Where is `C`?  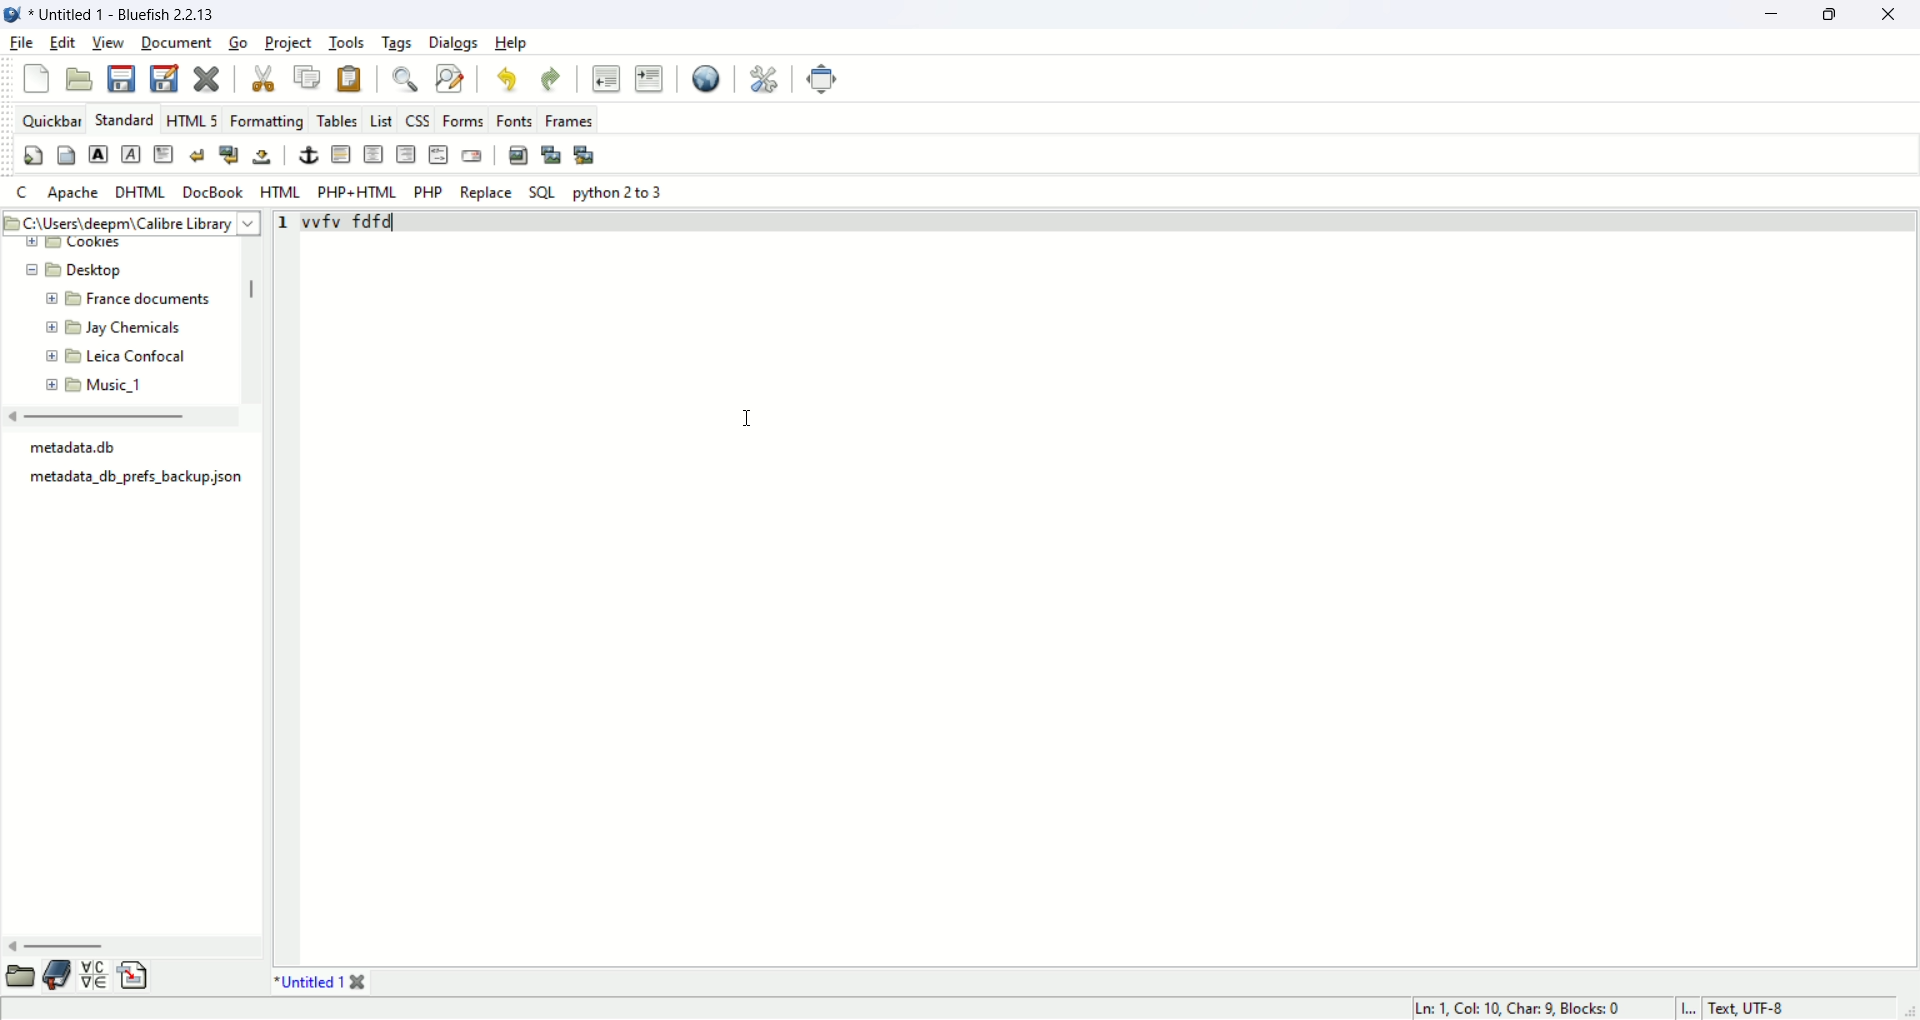
C is located at coordinates (26, 193).